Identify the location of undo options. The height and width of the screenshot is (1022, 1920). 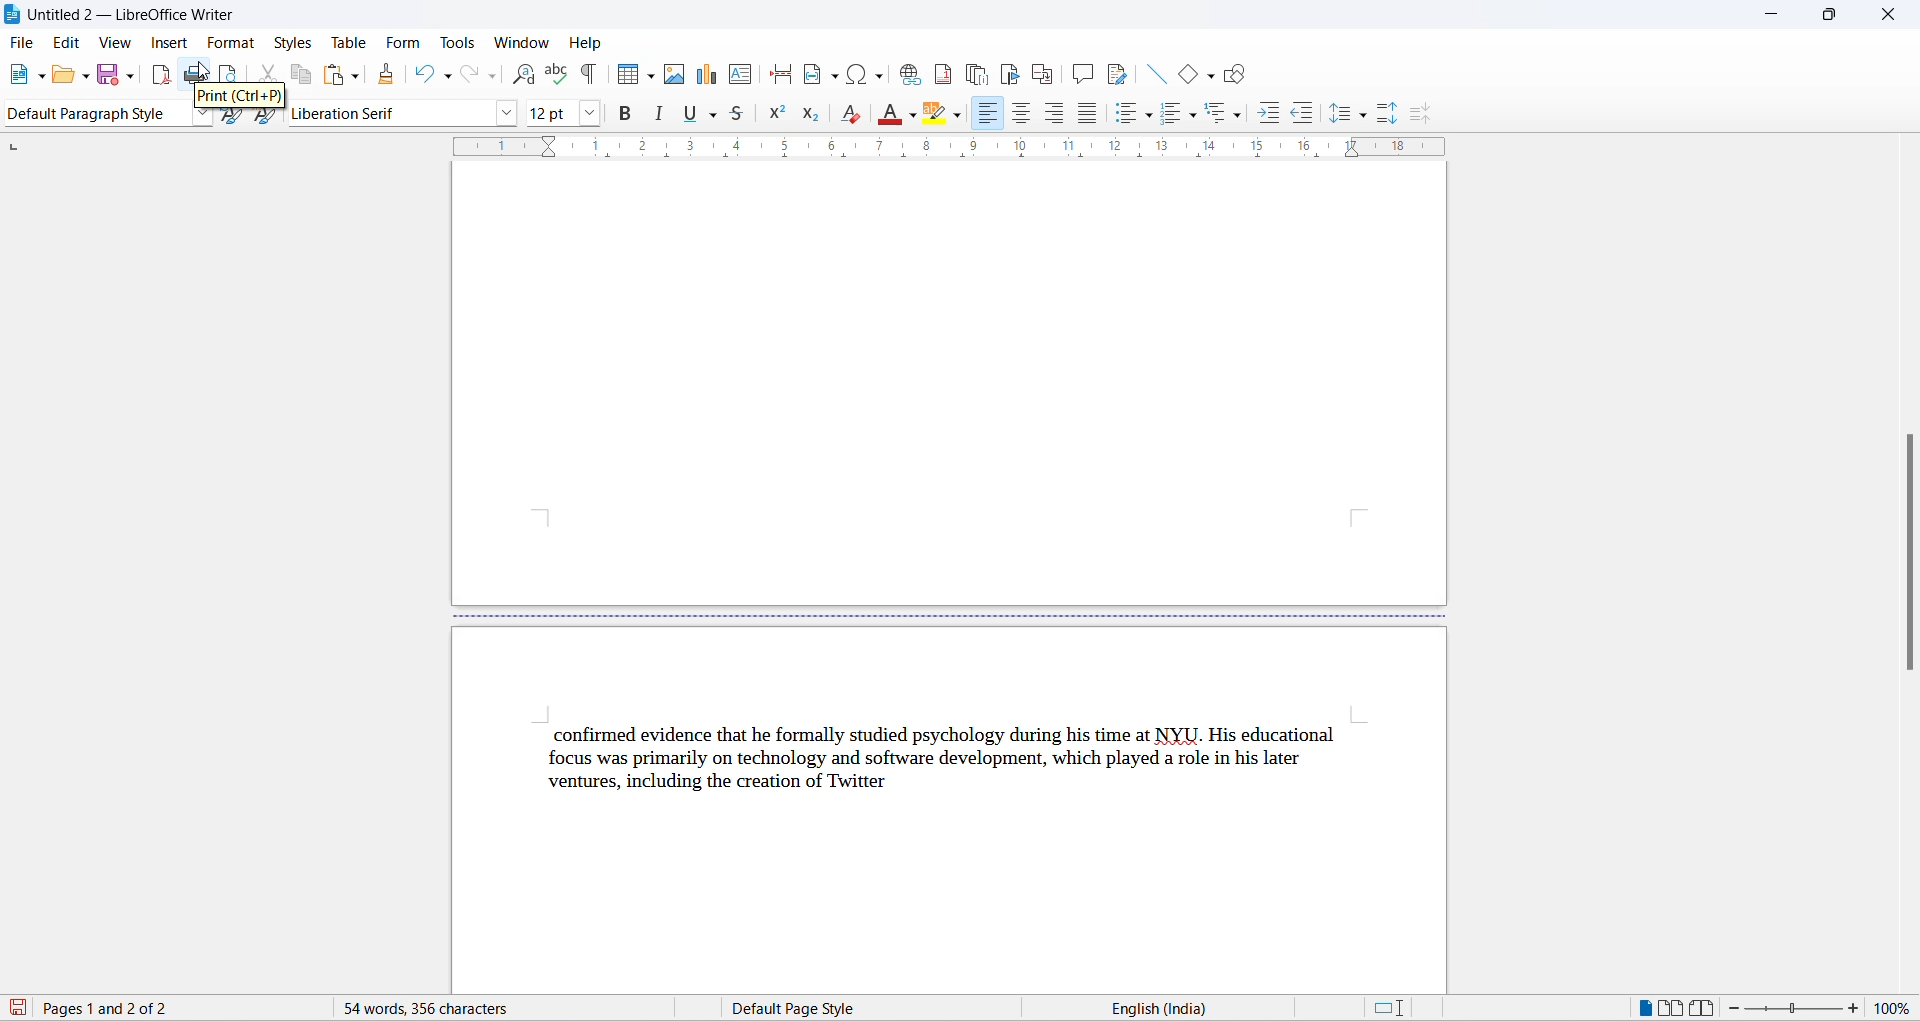
(449, 76).